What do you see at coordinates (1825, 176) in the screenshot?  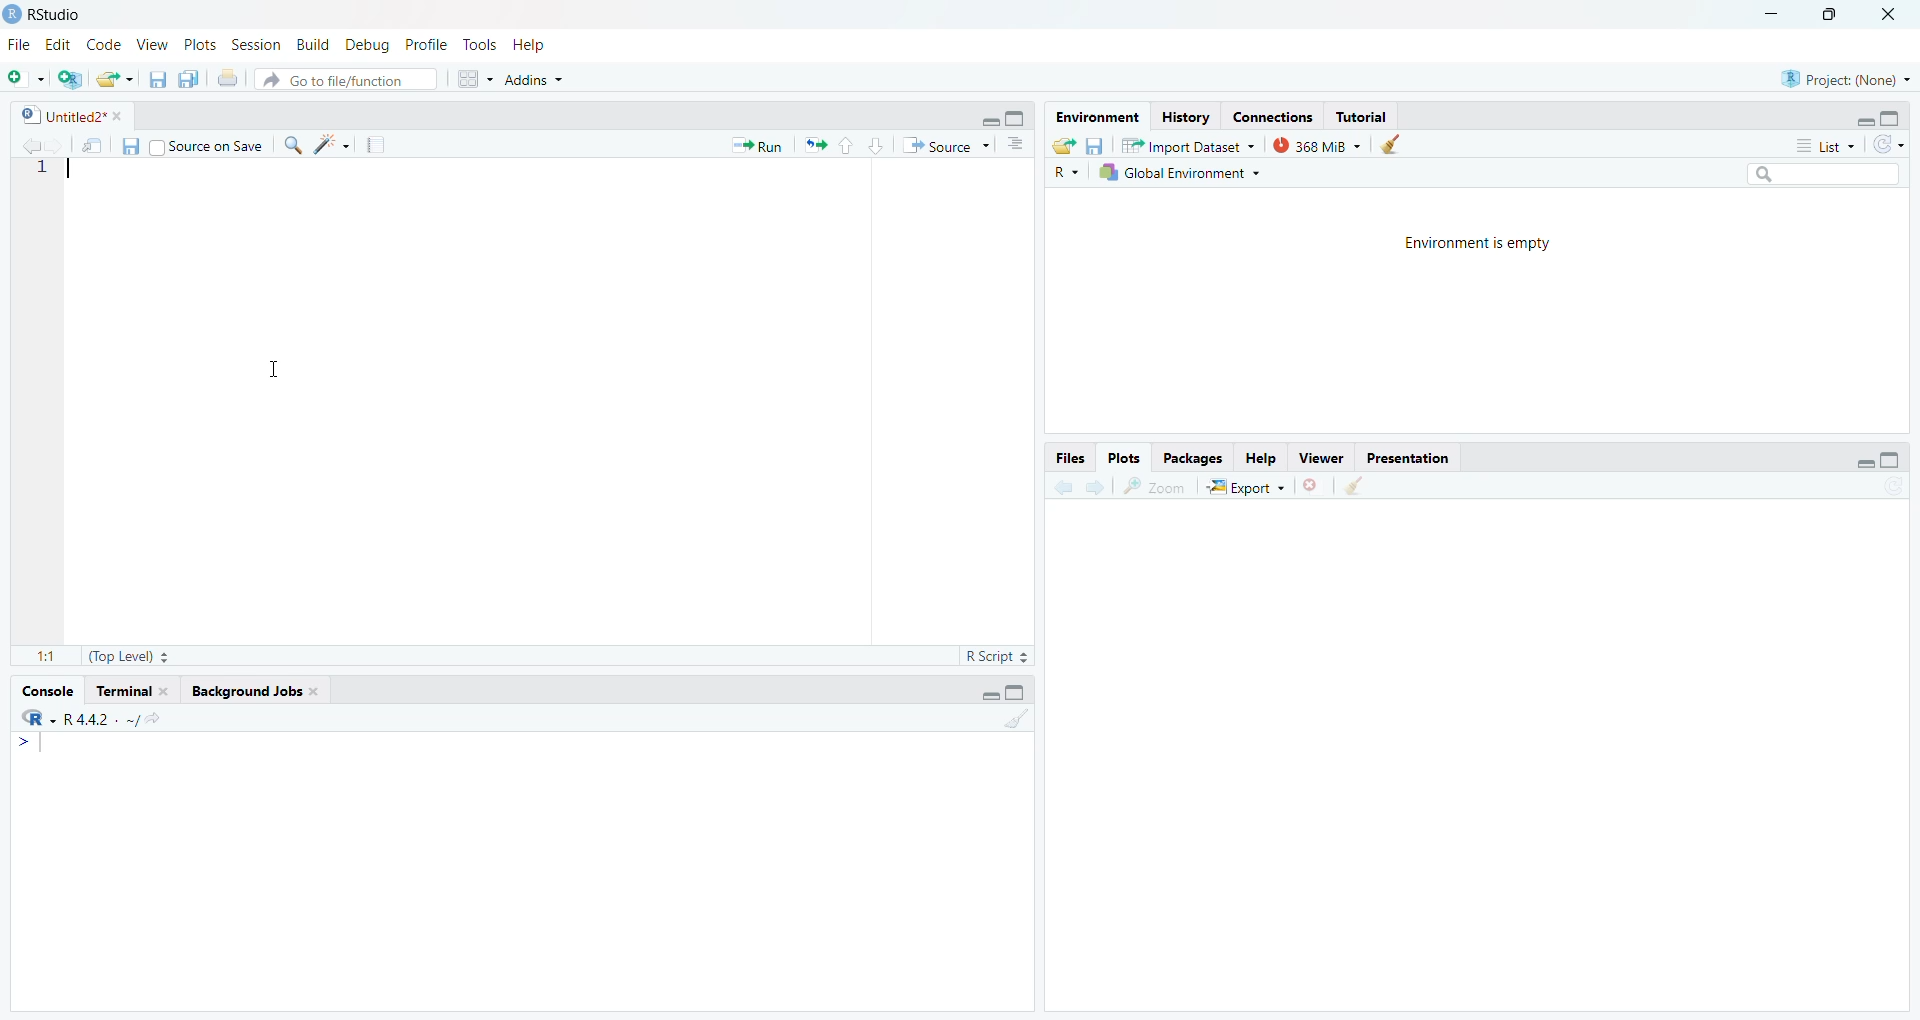 I see `search` at bounding box center [1825, 176].